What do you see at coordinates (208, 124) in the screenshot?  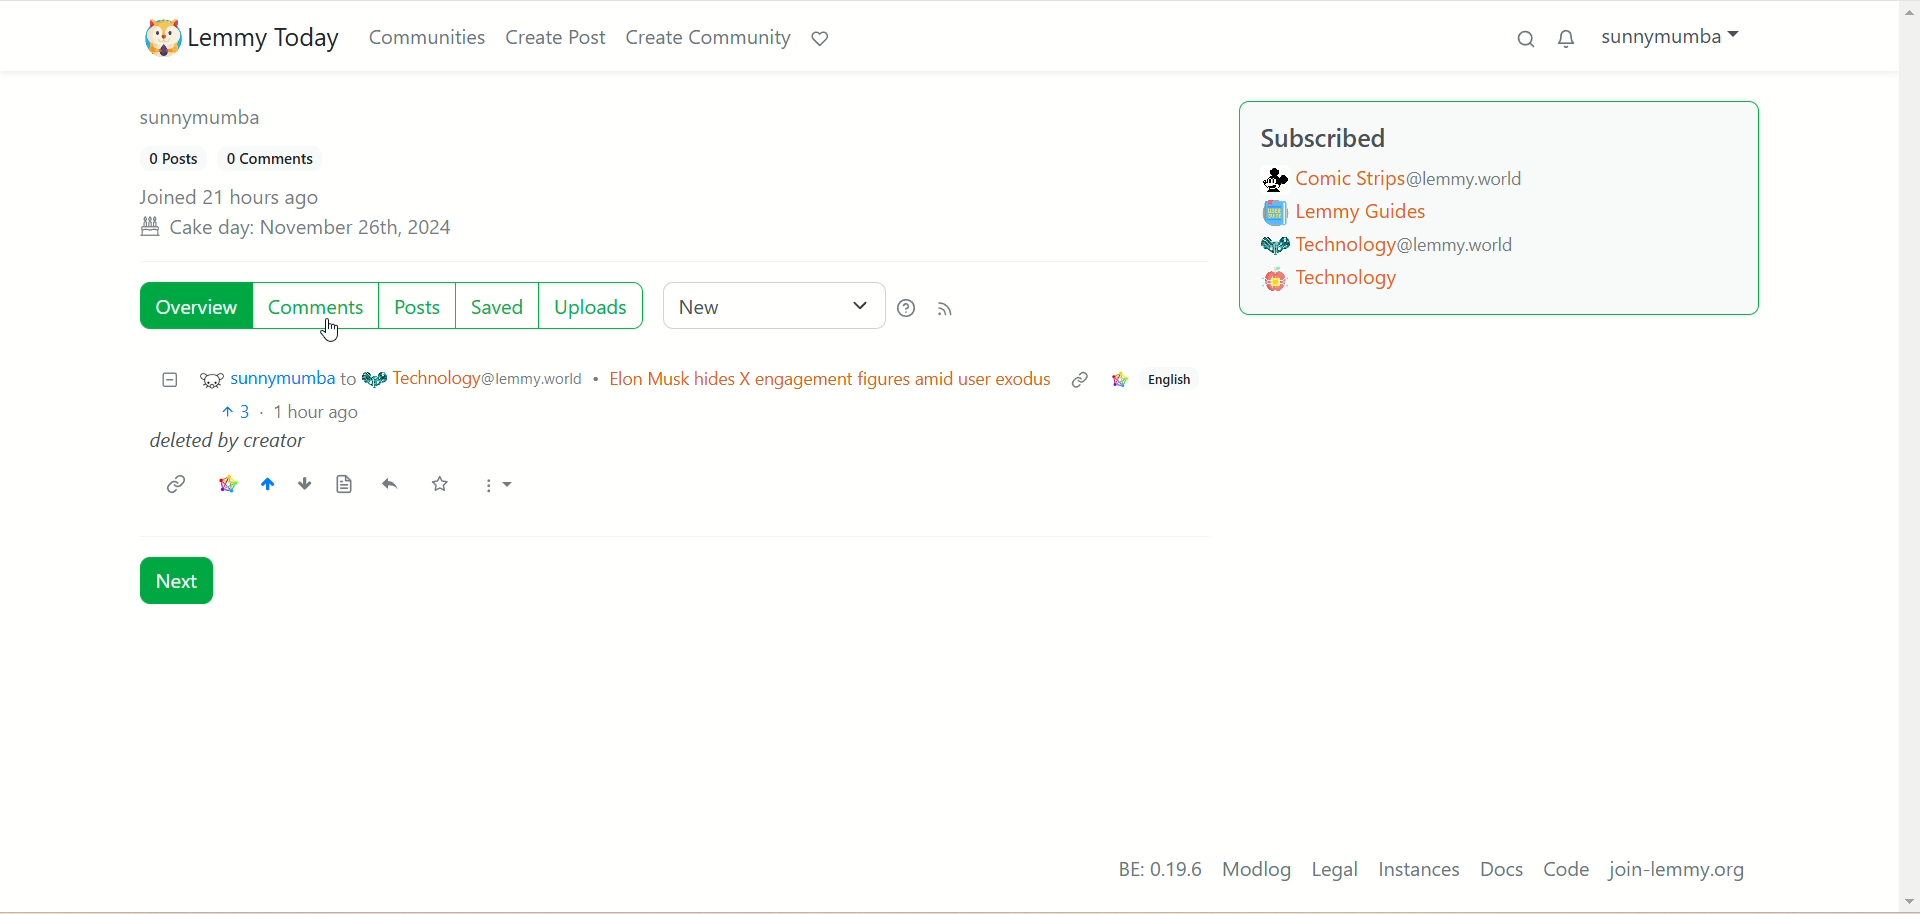 I see `sunnymumba(account)` at bounding box center [208, 124].